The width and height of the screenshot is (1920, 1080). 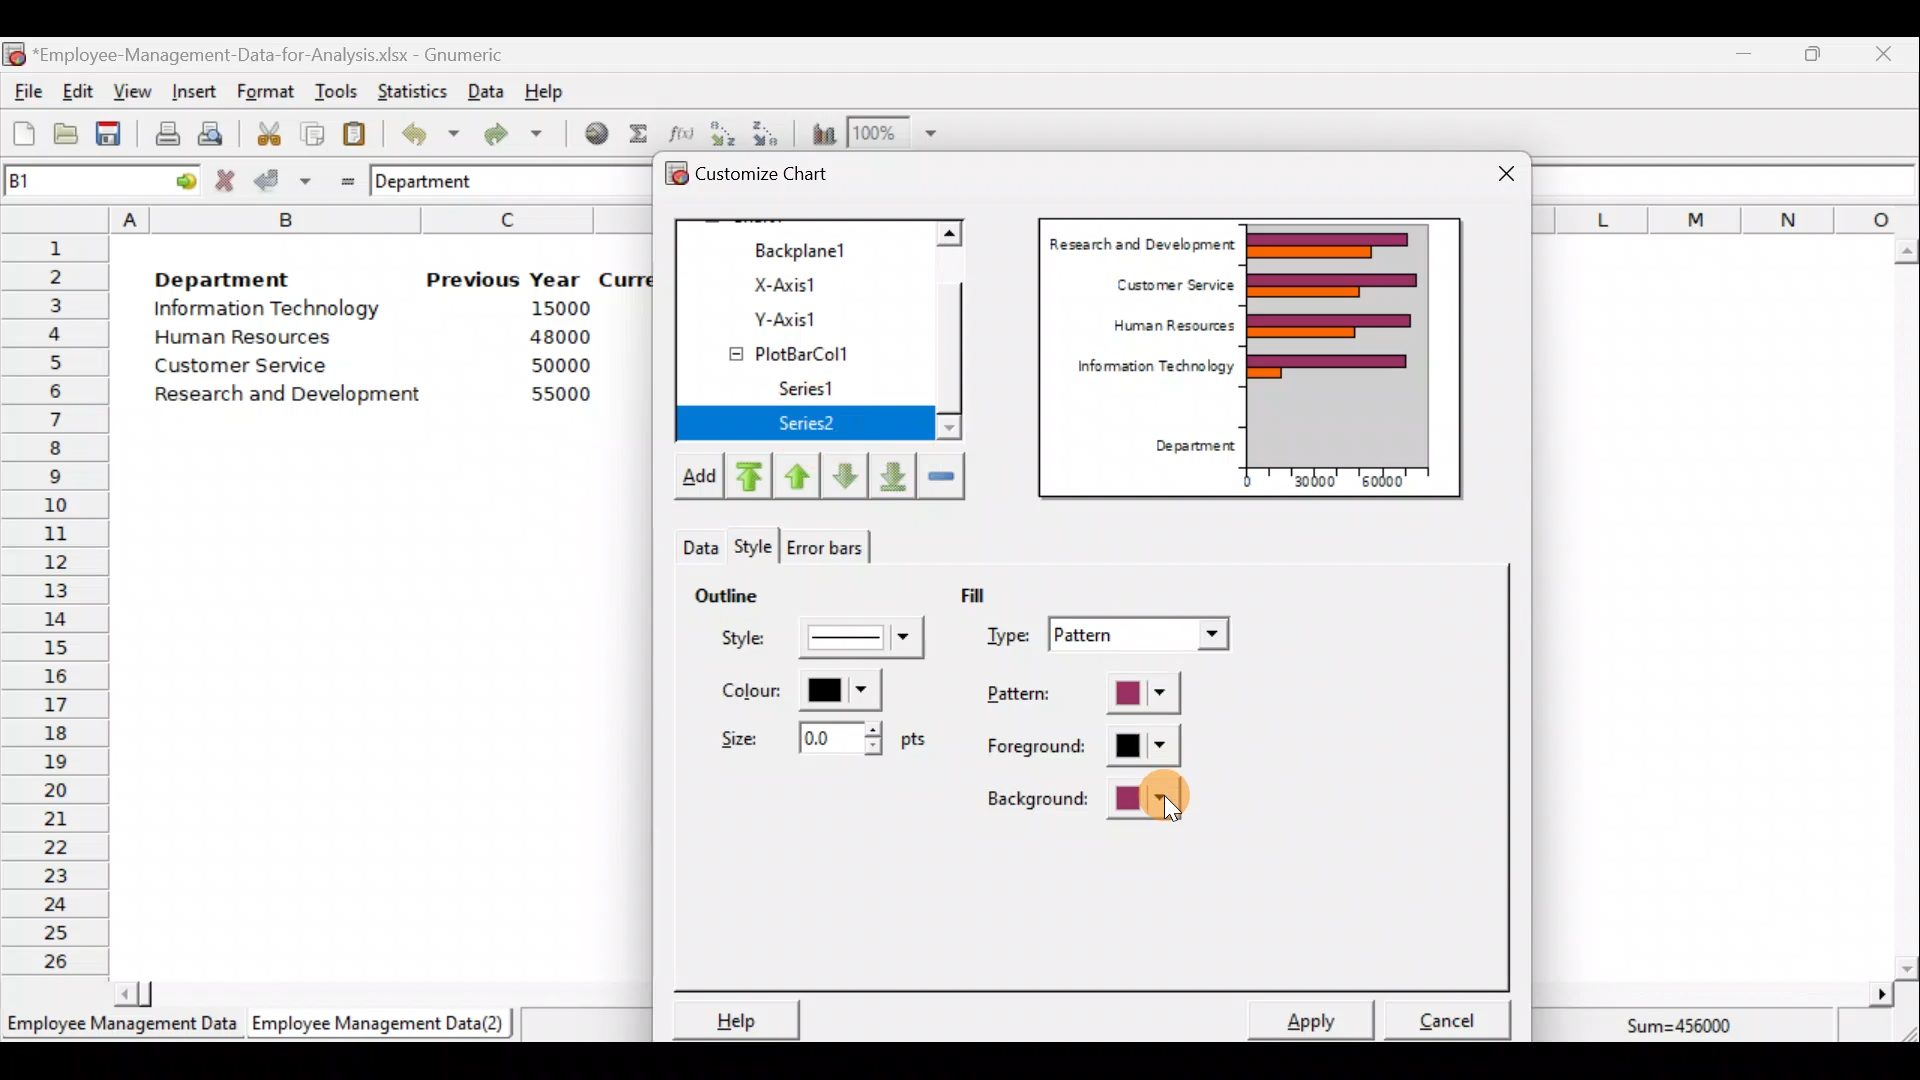 I want to click on Customer Service, so click(x=246, y=370).